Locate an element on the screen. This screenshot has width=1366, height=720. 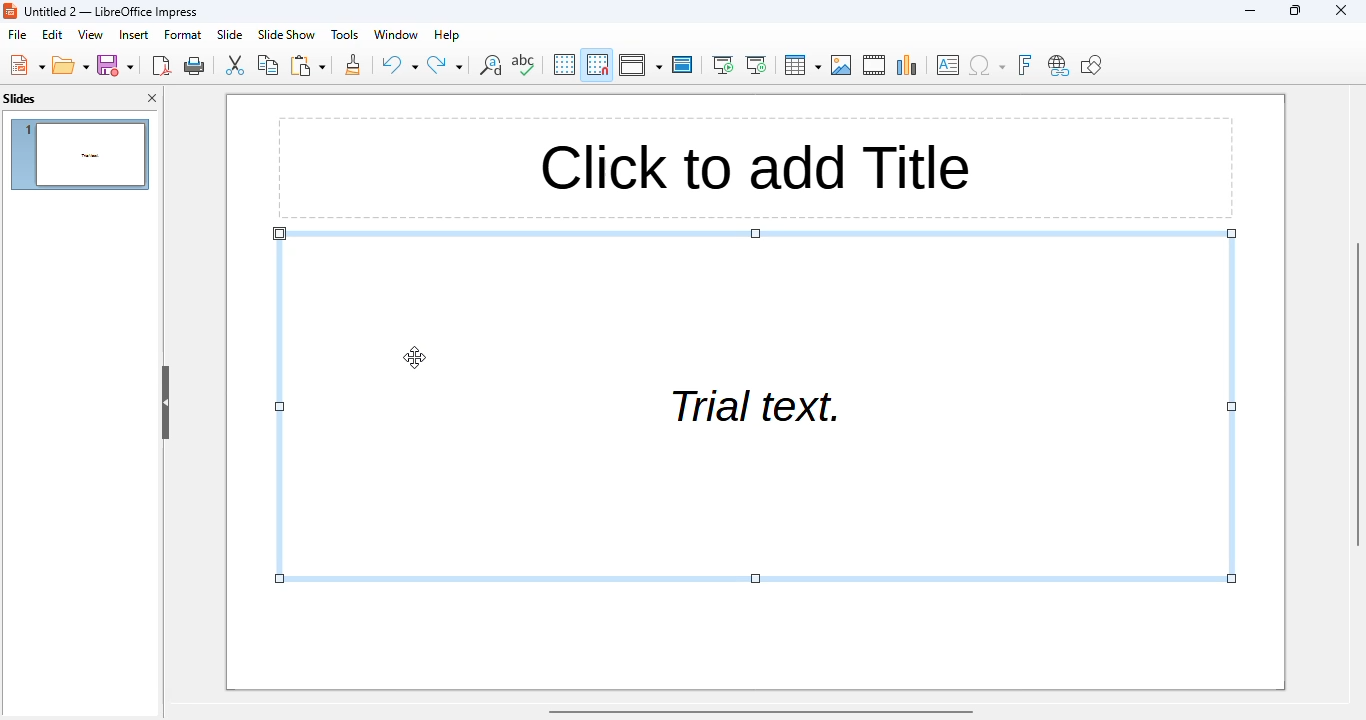
start from first slide is located at coordinates (723, 64).